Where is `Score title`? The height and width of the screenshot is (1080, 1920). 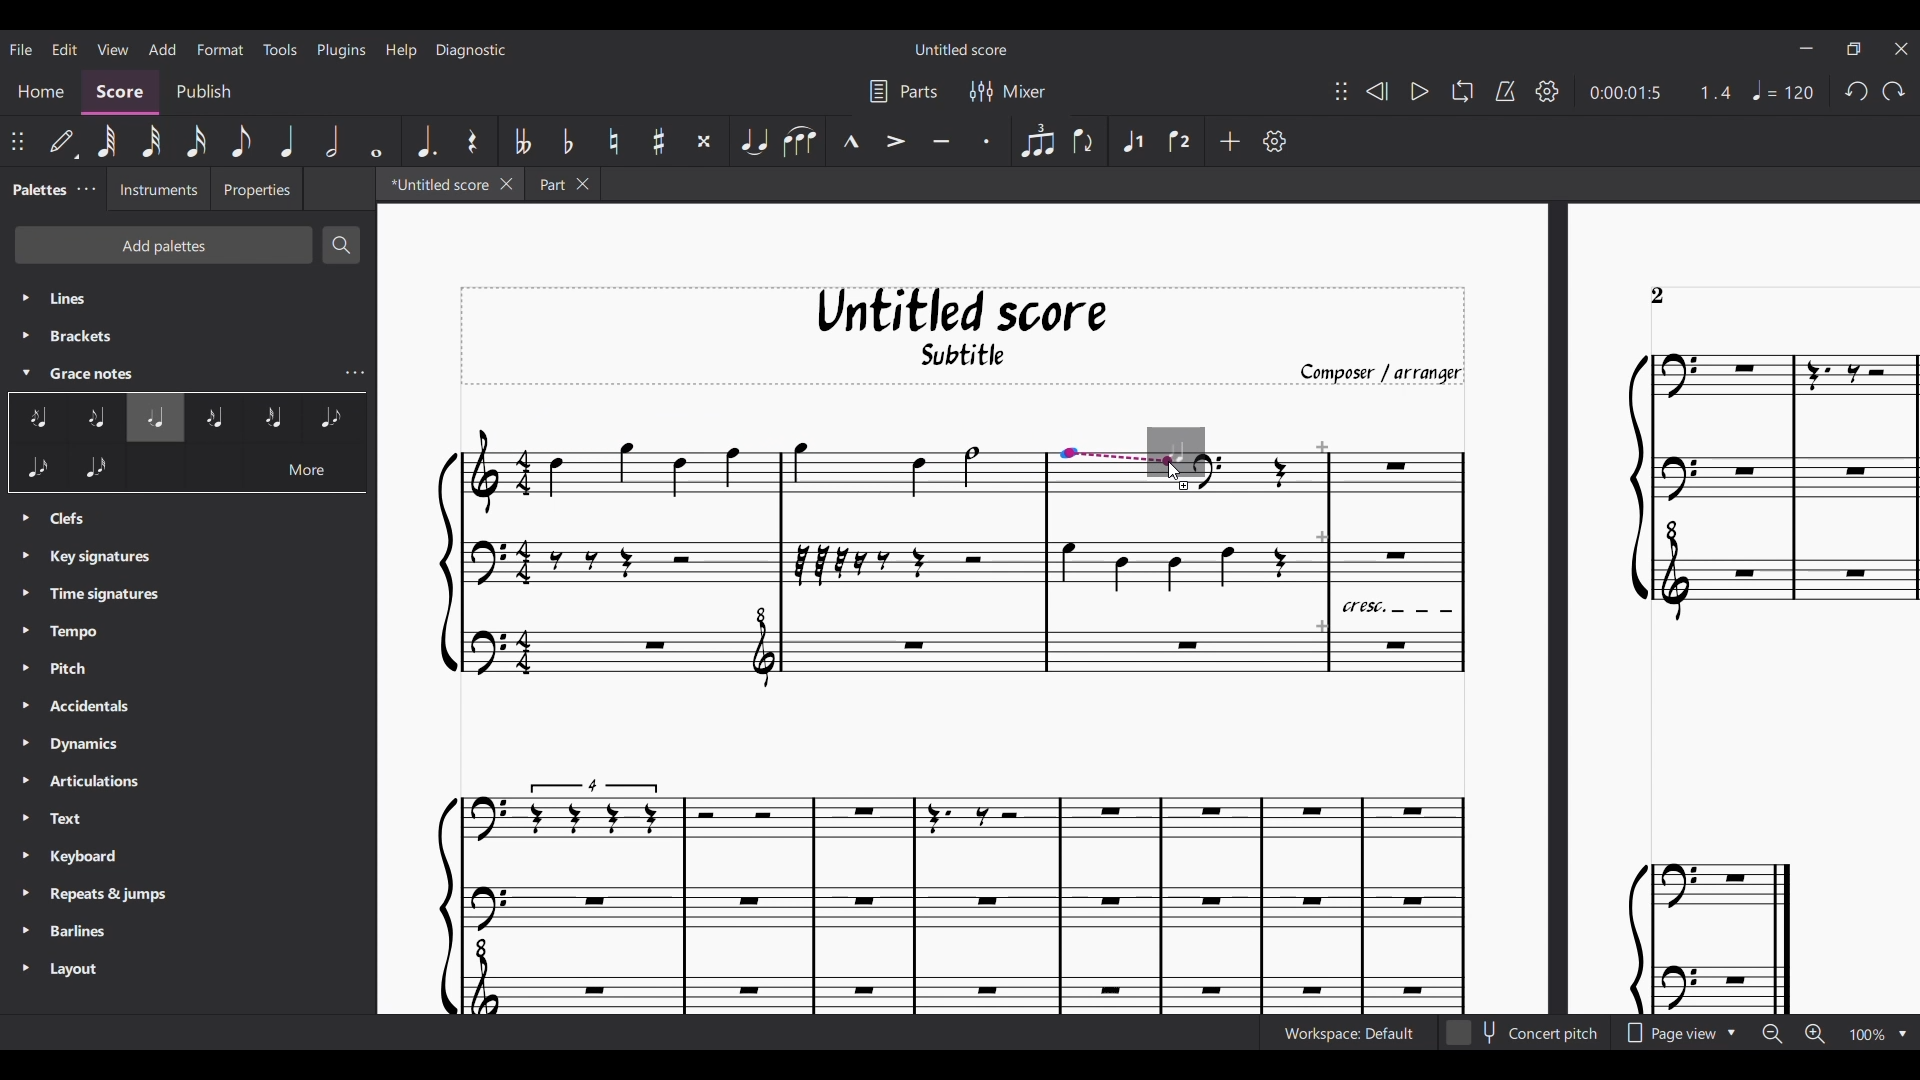
Score title is located at coordinates (960, 49).